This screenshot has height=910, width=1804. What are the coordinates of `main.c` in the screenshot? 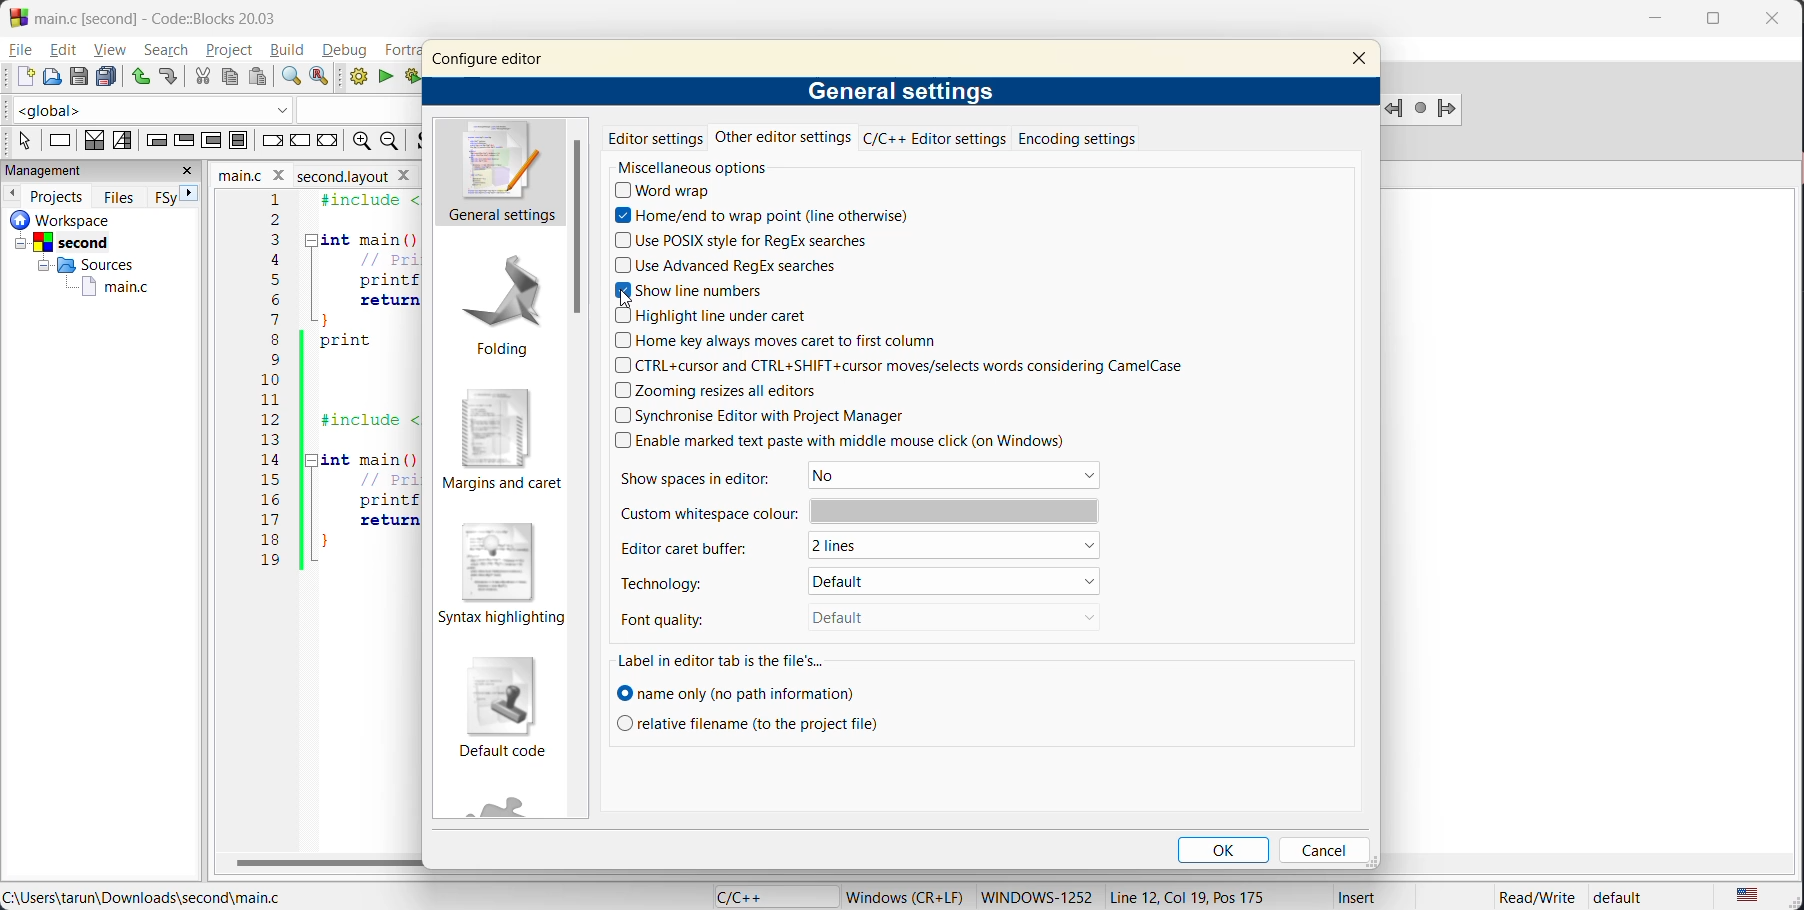 It's located at (101, 286).